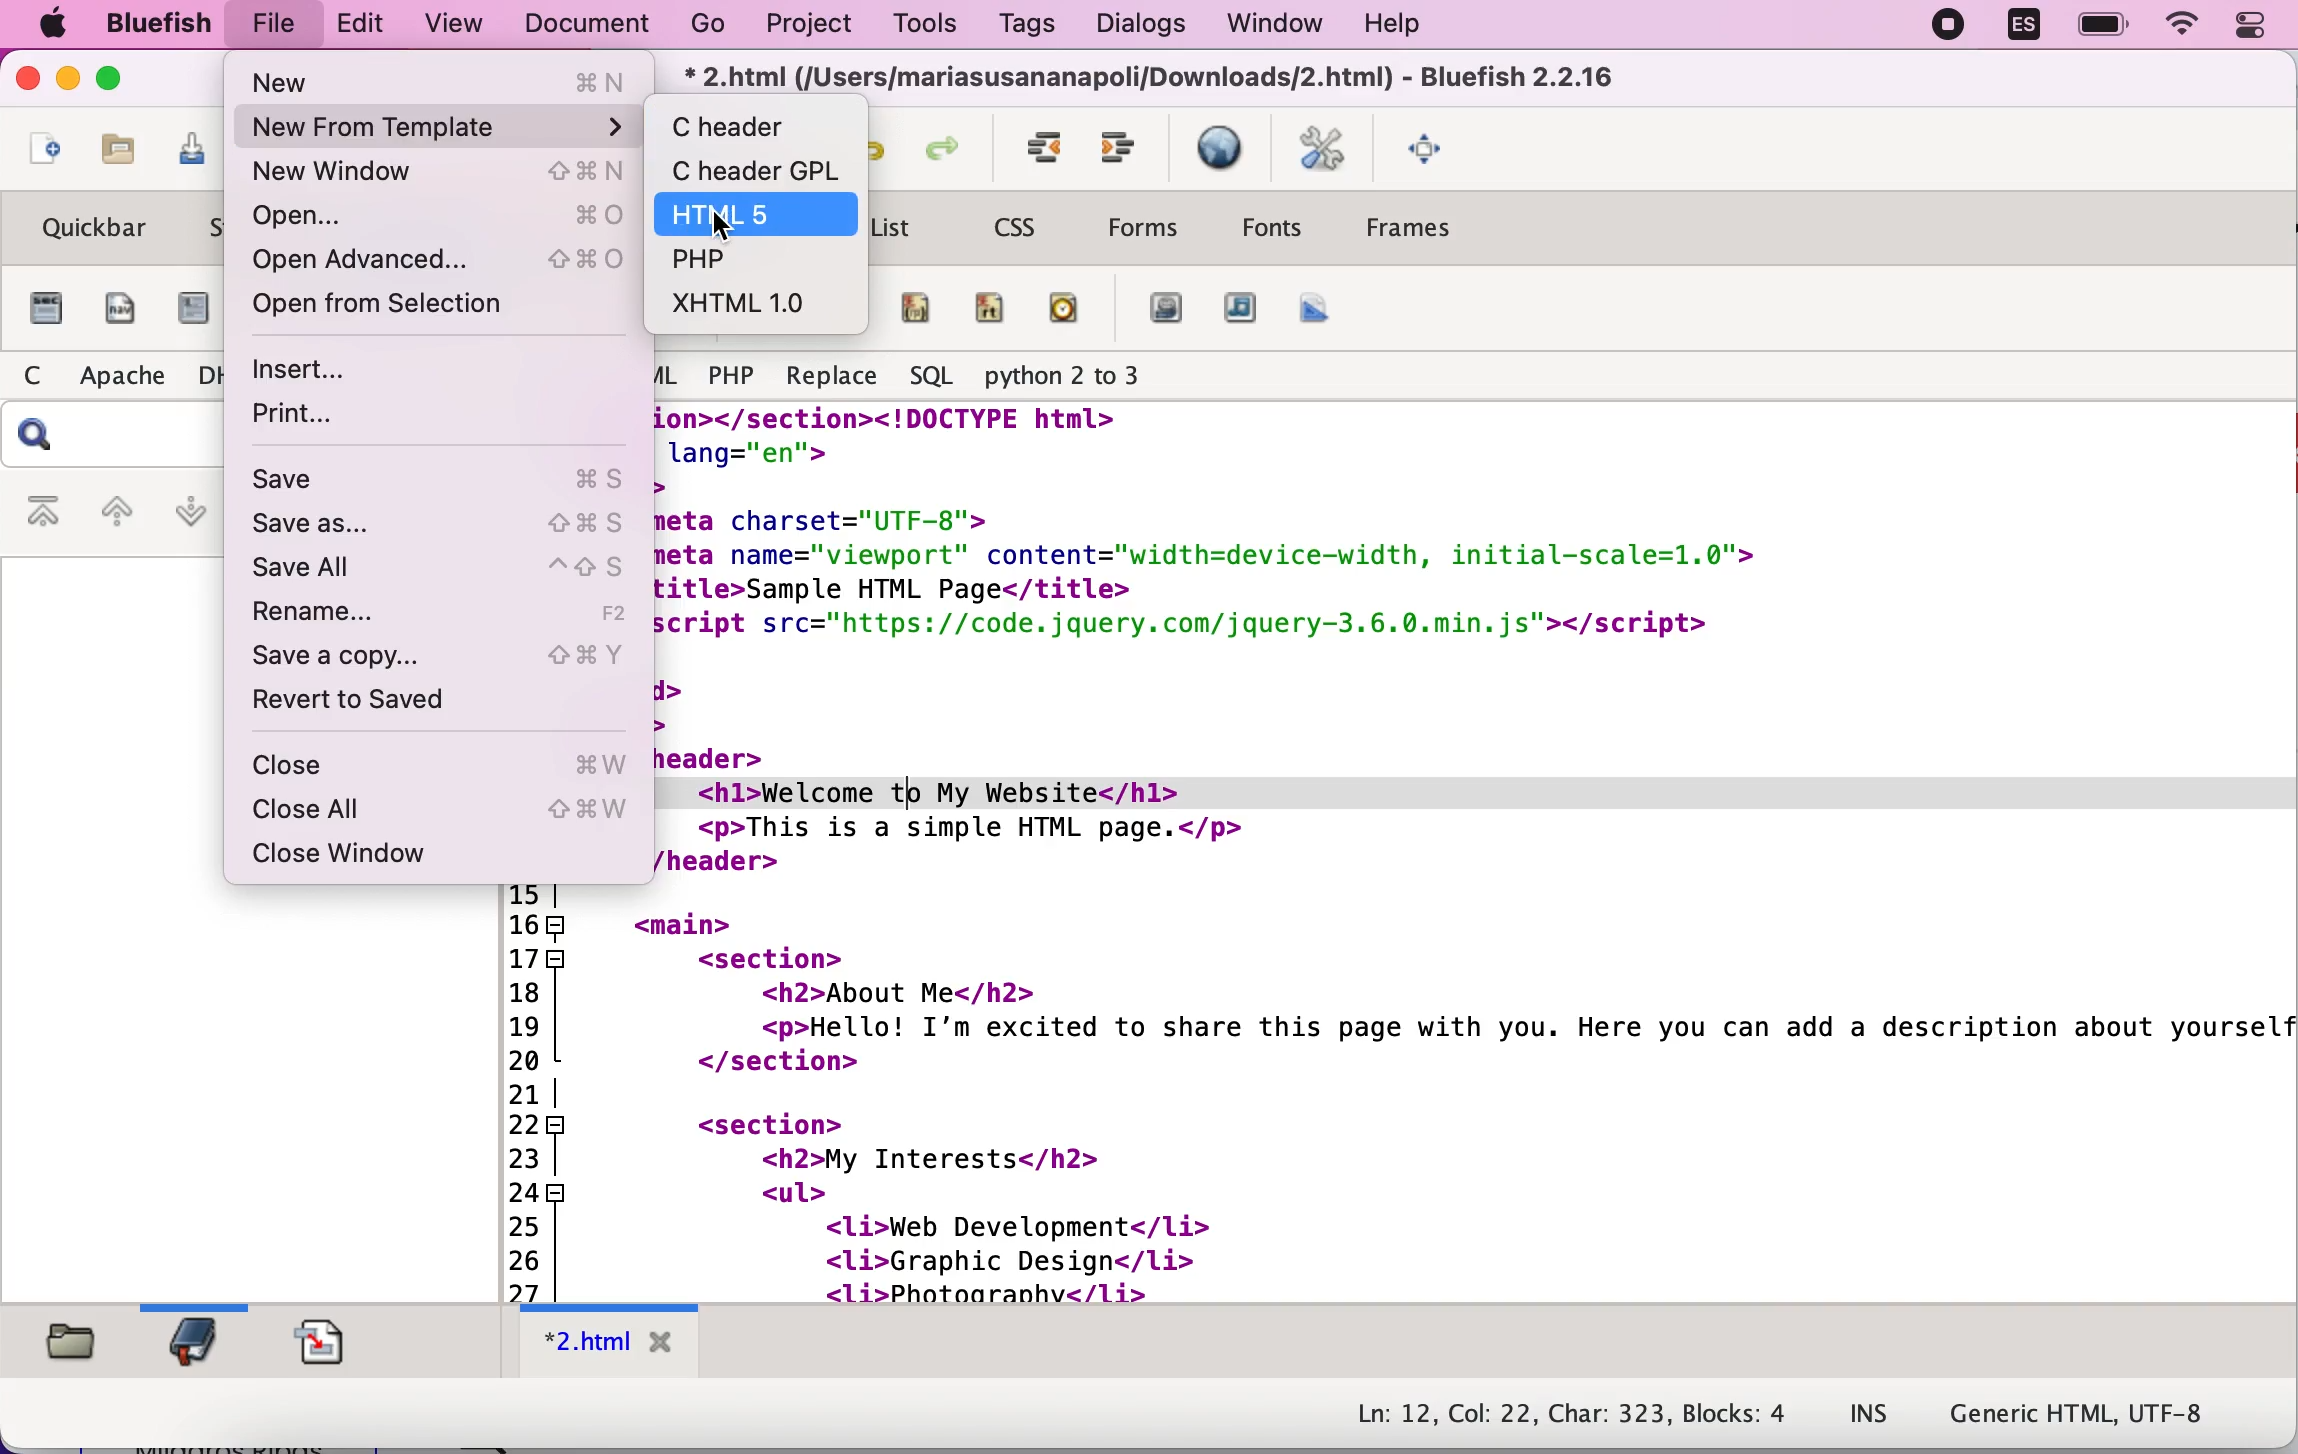  What do you see at coordinates (2019, 29) in the screenshot?
I see `ES` at bounding box center [2019, 29].